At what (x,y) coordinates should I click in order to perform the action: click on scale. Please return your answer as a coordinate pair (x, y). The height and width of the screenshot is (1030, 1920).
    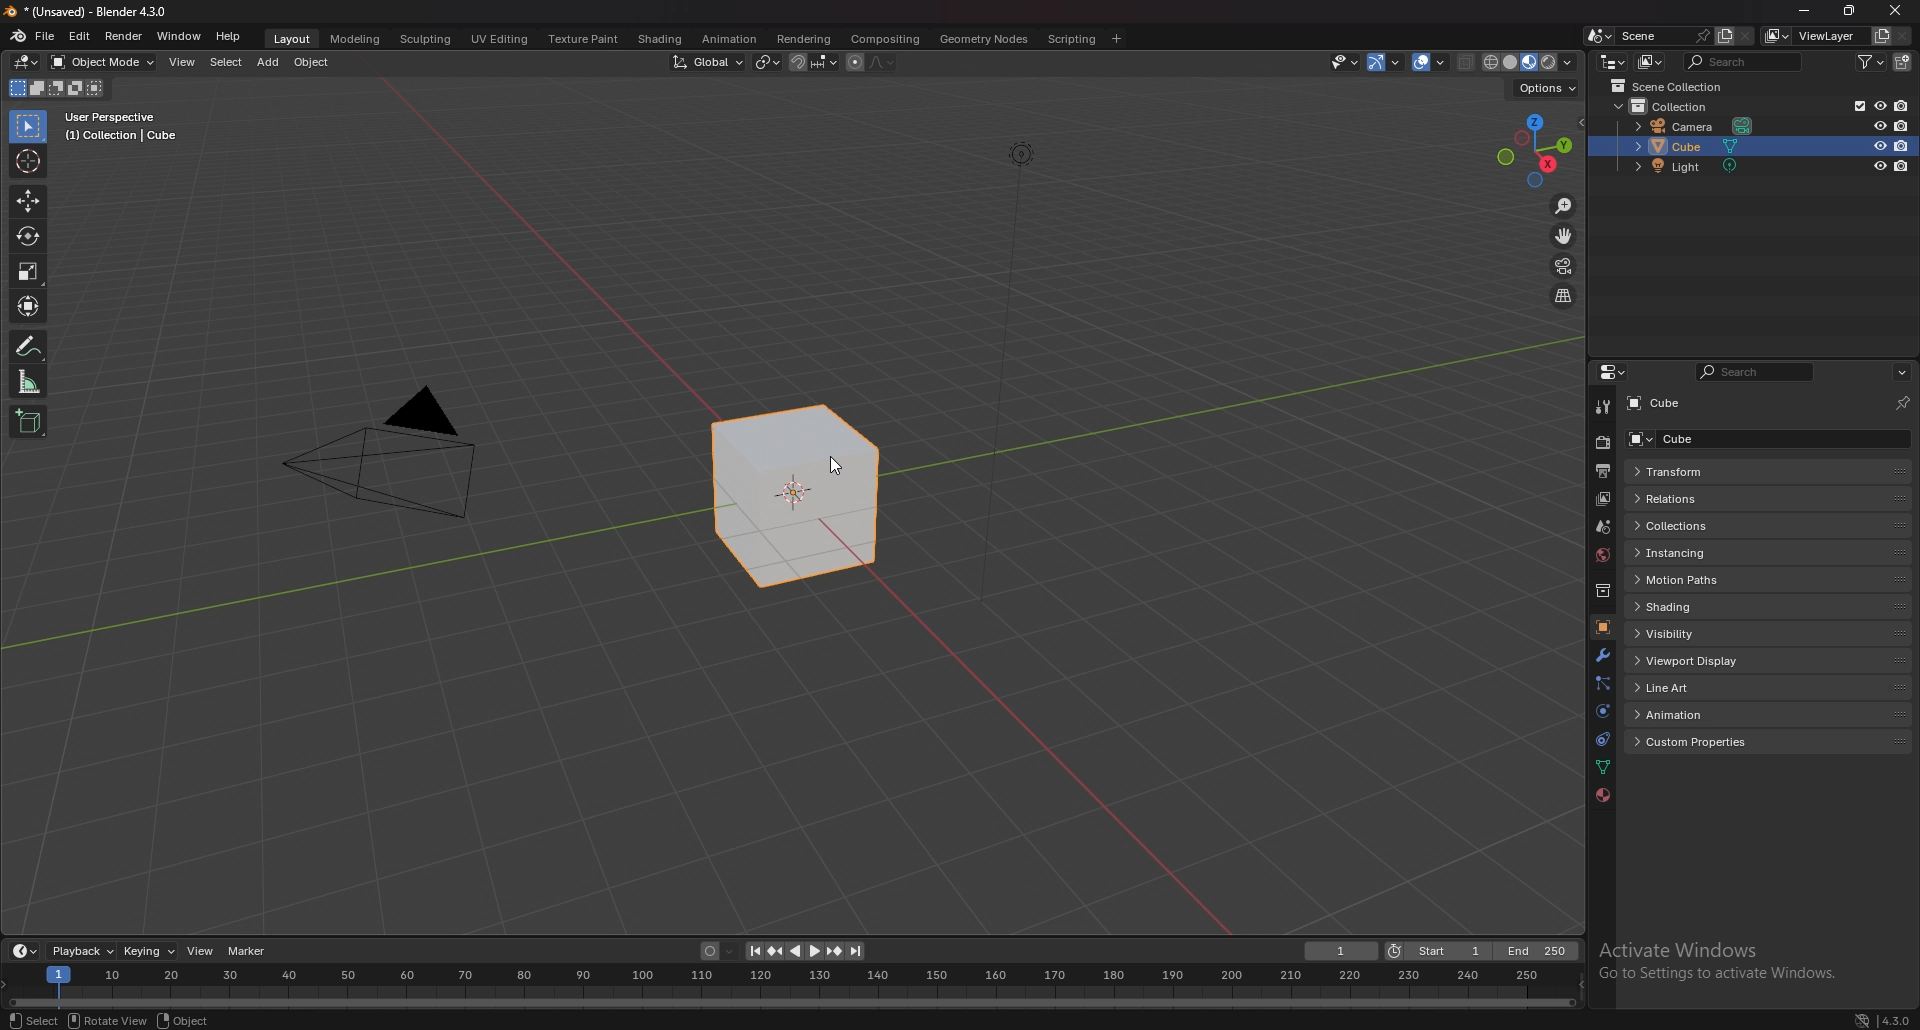
    Looking at the image, I should click on (26, 270).